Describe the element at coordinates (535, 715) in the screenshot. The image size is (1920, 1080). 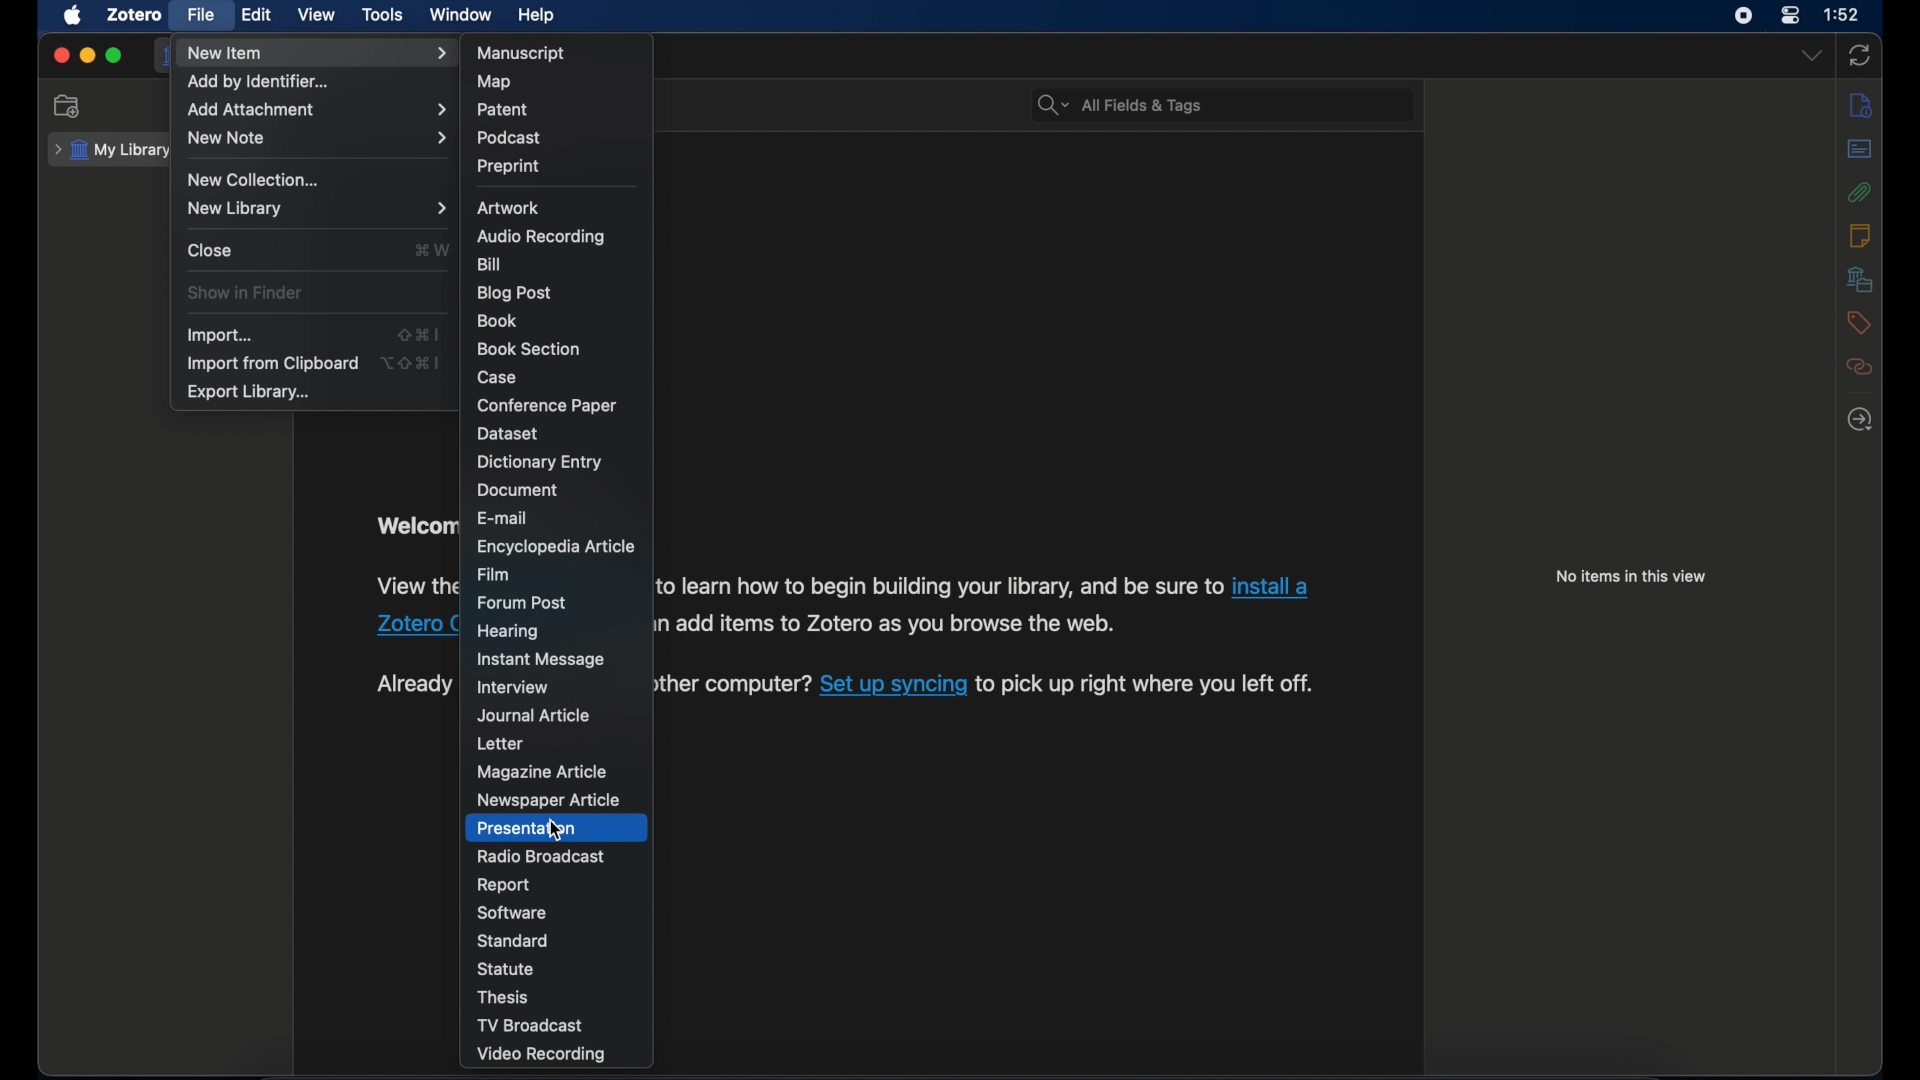
I see `journal article` at that location.